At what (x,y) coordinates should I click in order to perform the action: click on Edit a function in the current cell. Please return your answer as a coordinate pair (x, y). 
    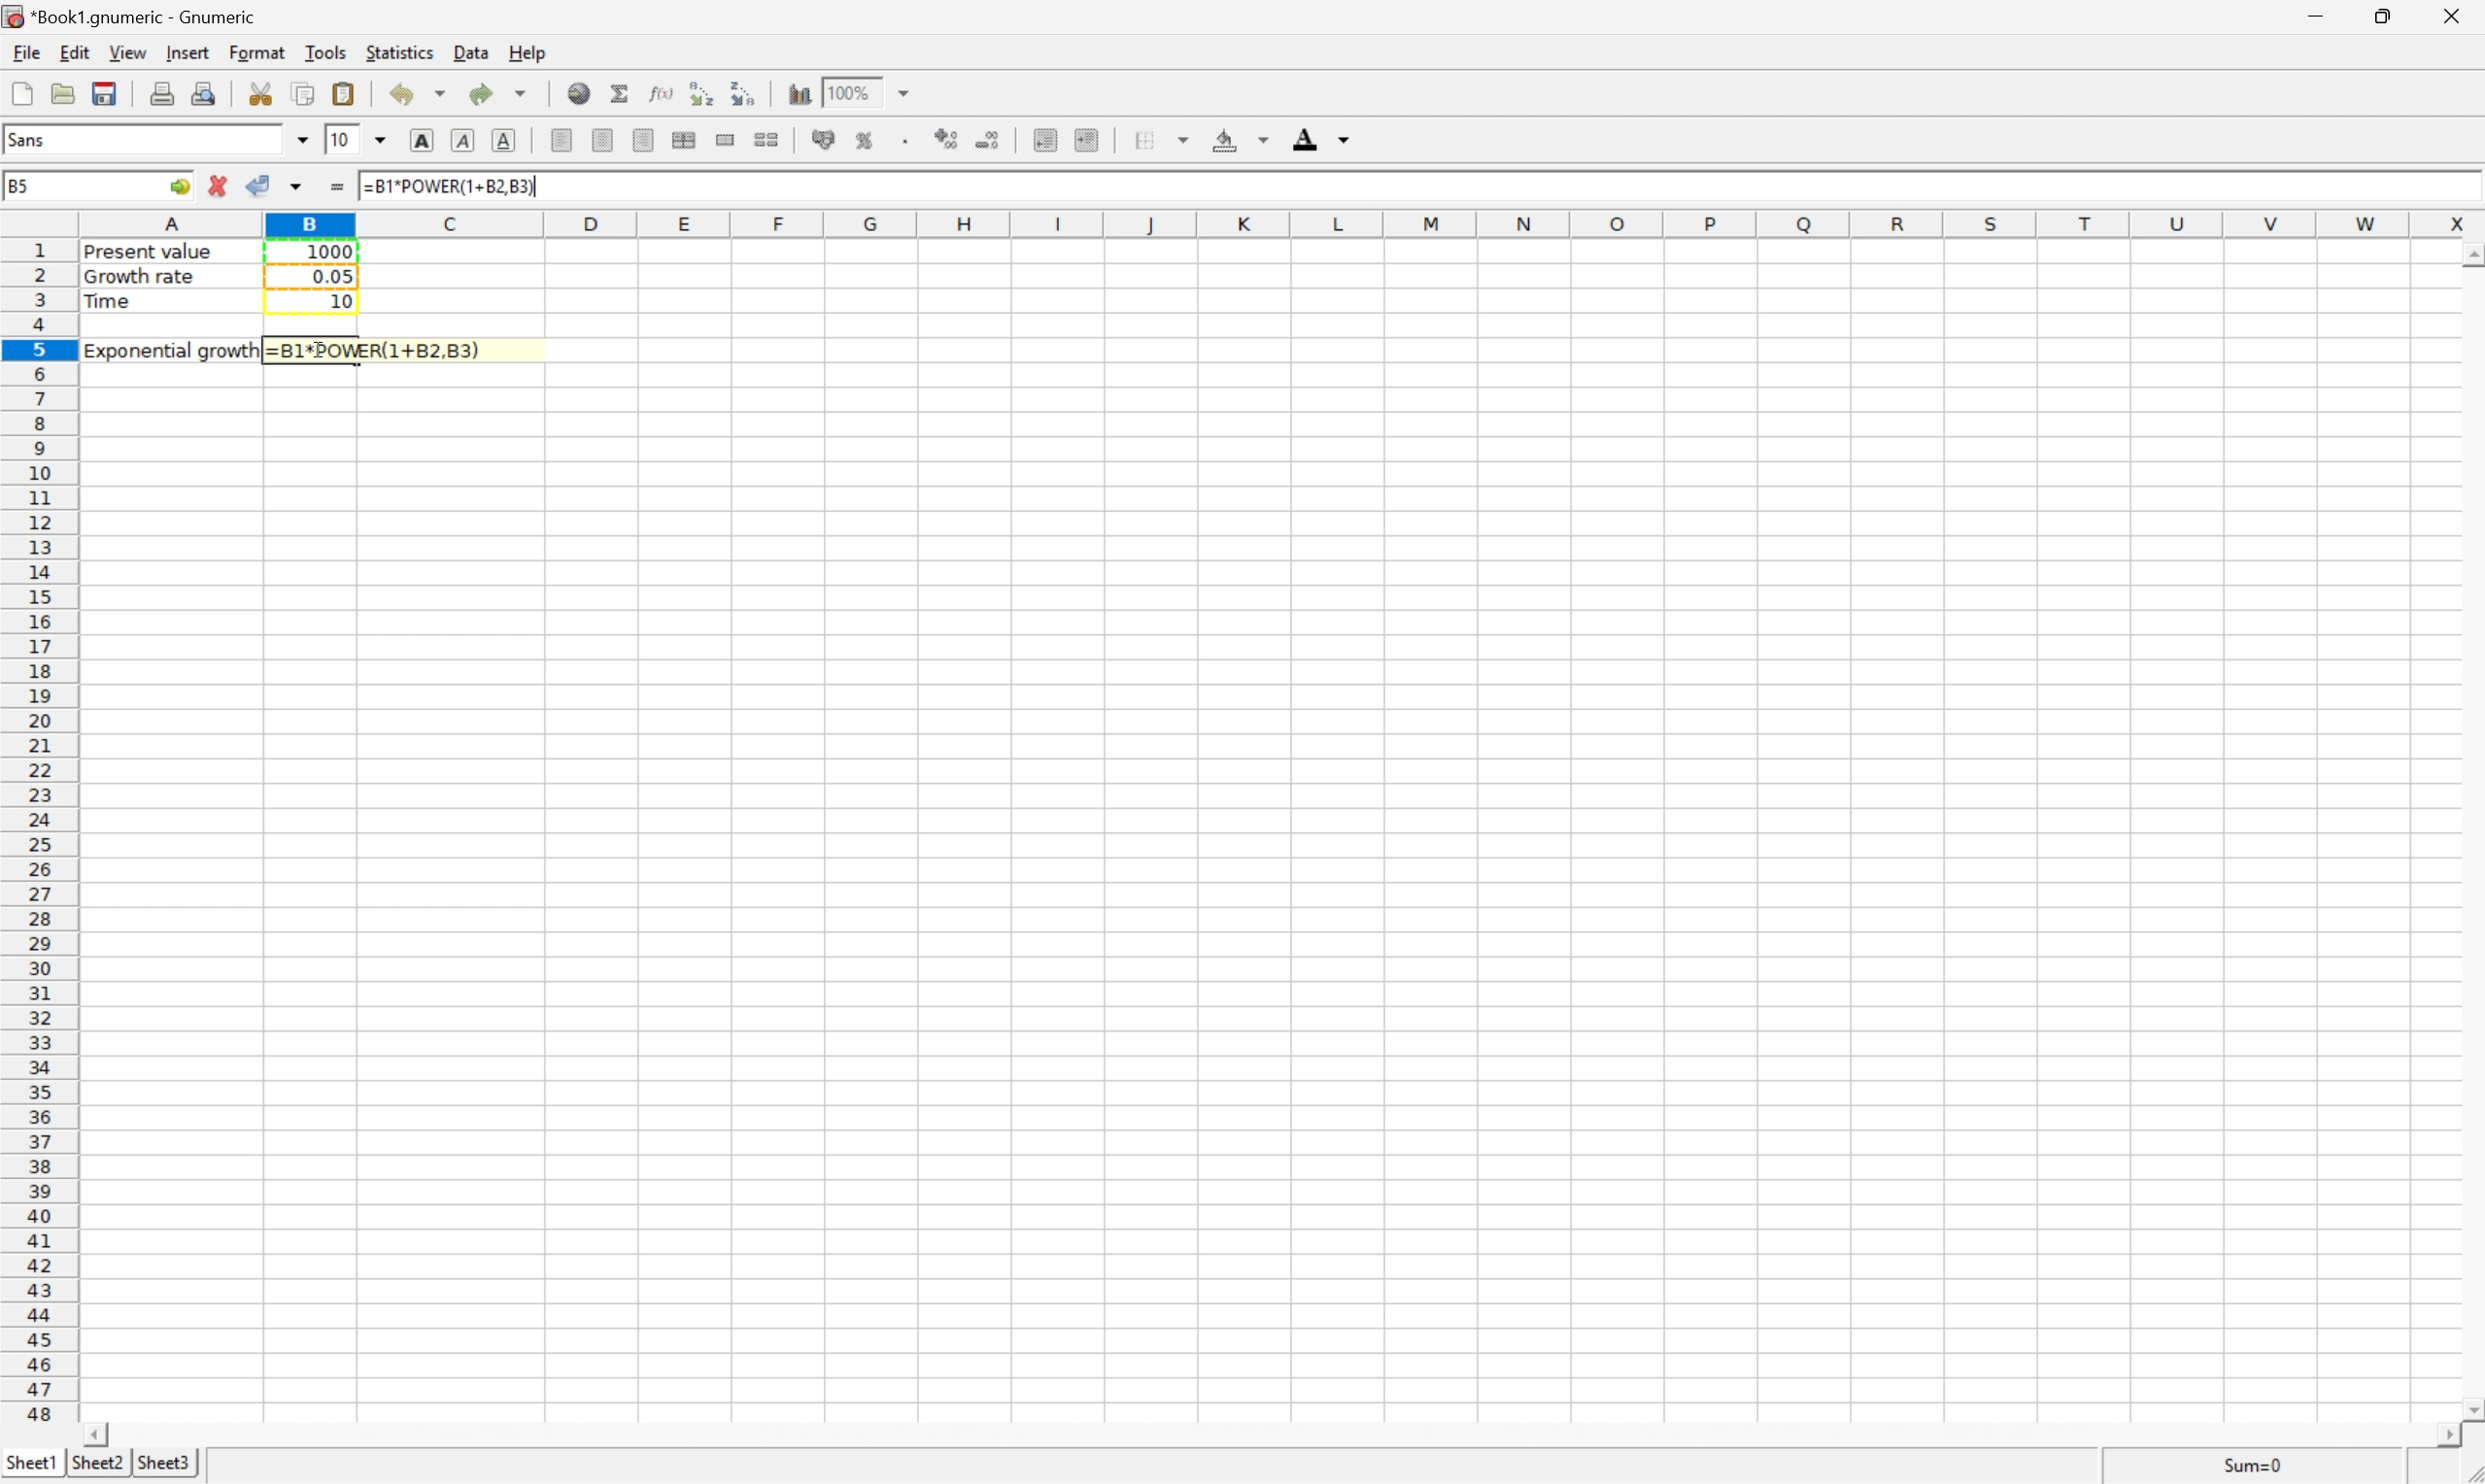
    Looking at the image, I should click on (662, 92).